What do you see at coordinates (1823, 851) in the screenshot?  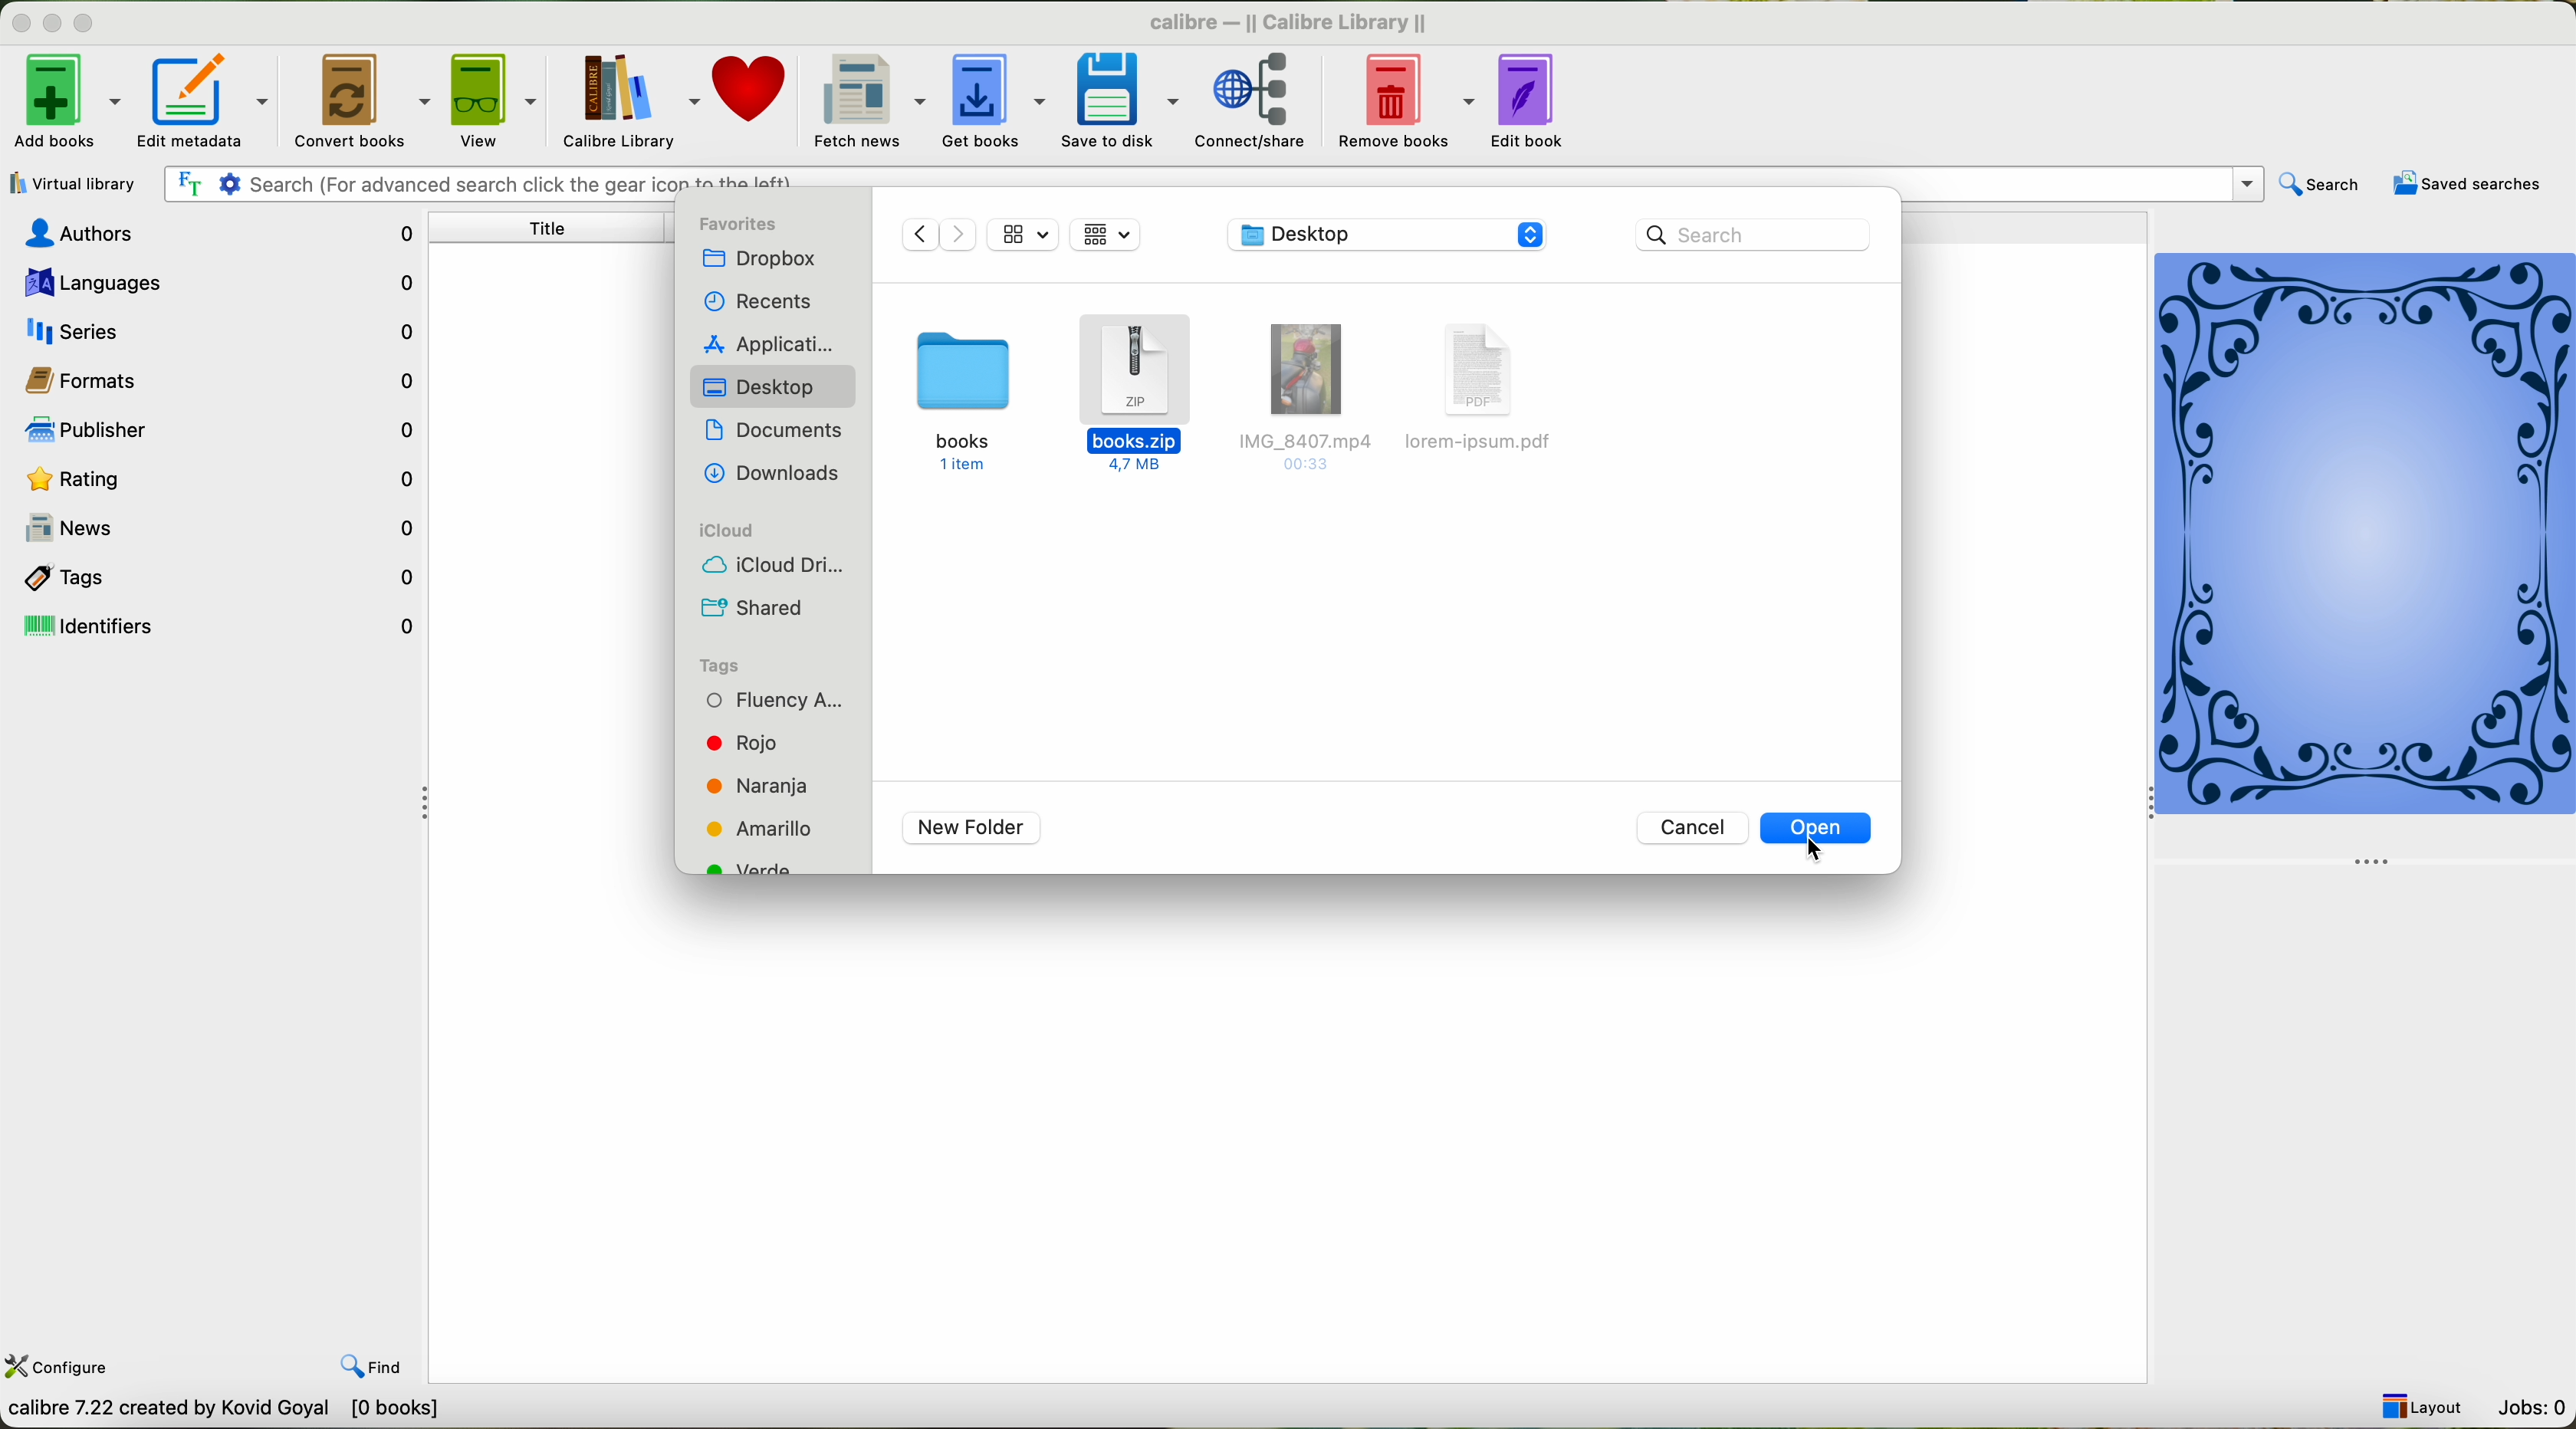 I see `cursor` at bounding box center [1823, 851].